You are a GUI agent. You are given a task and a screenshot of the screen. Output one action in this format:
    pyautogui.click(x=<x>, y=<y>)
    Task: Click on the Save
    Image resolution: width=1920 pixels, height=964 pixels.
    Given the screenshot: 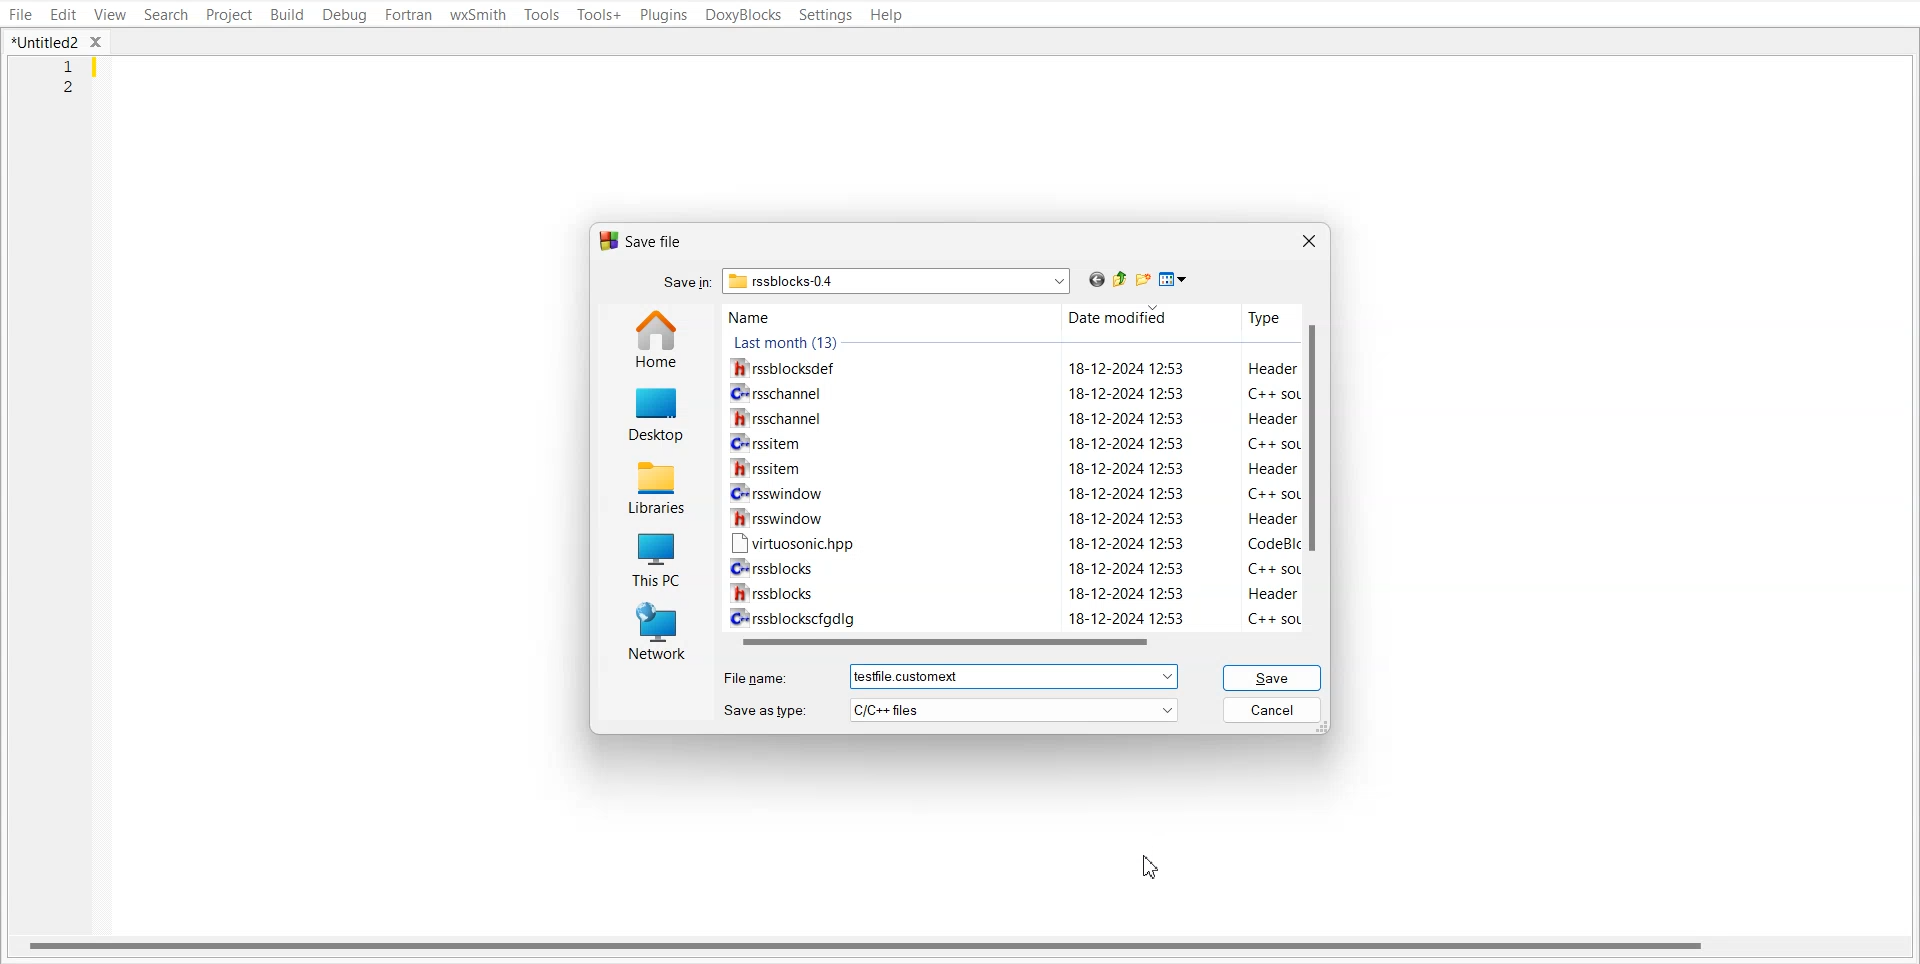 What is the action you would take?
    pyautogui.click(x=1271, y=677)
    